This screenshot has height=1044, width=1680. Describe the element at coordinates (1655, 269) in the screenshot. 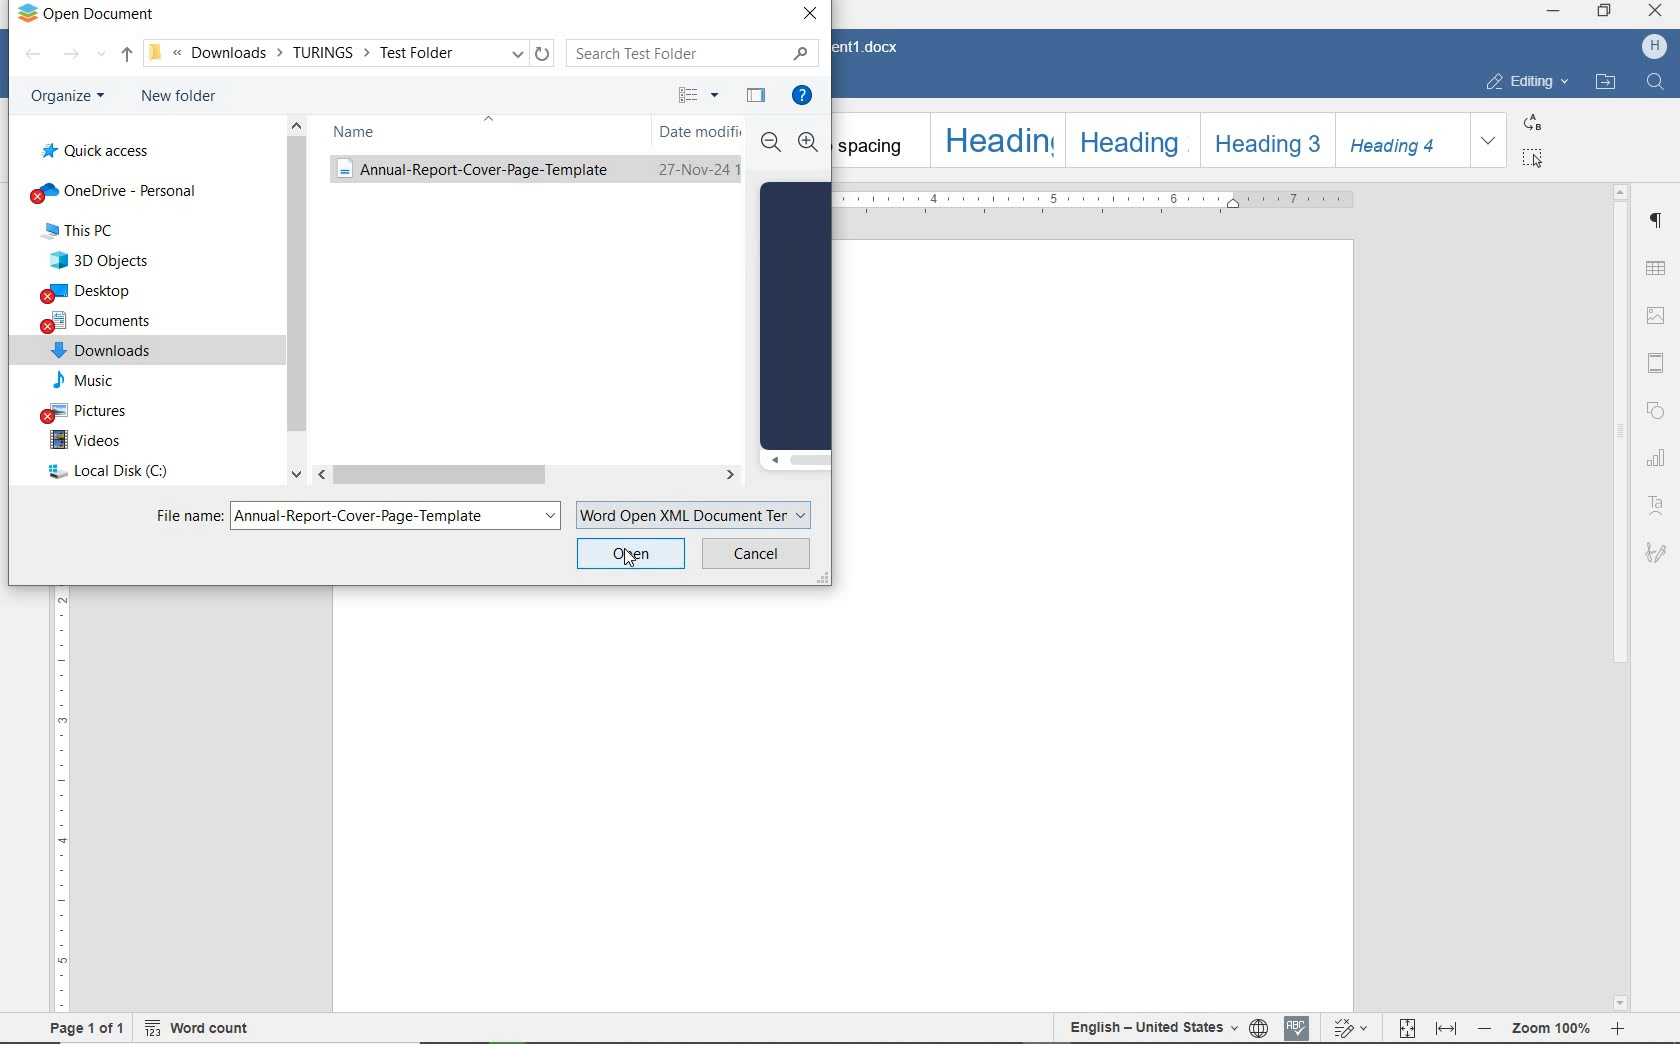

I see `table` at that location.